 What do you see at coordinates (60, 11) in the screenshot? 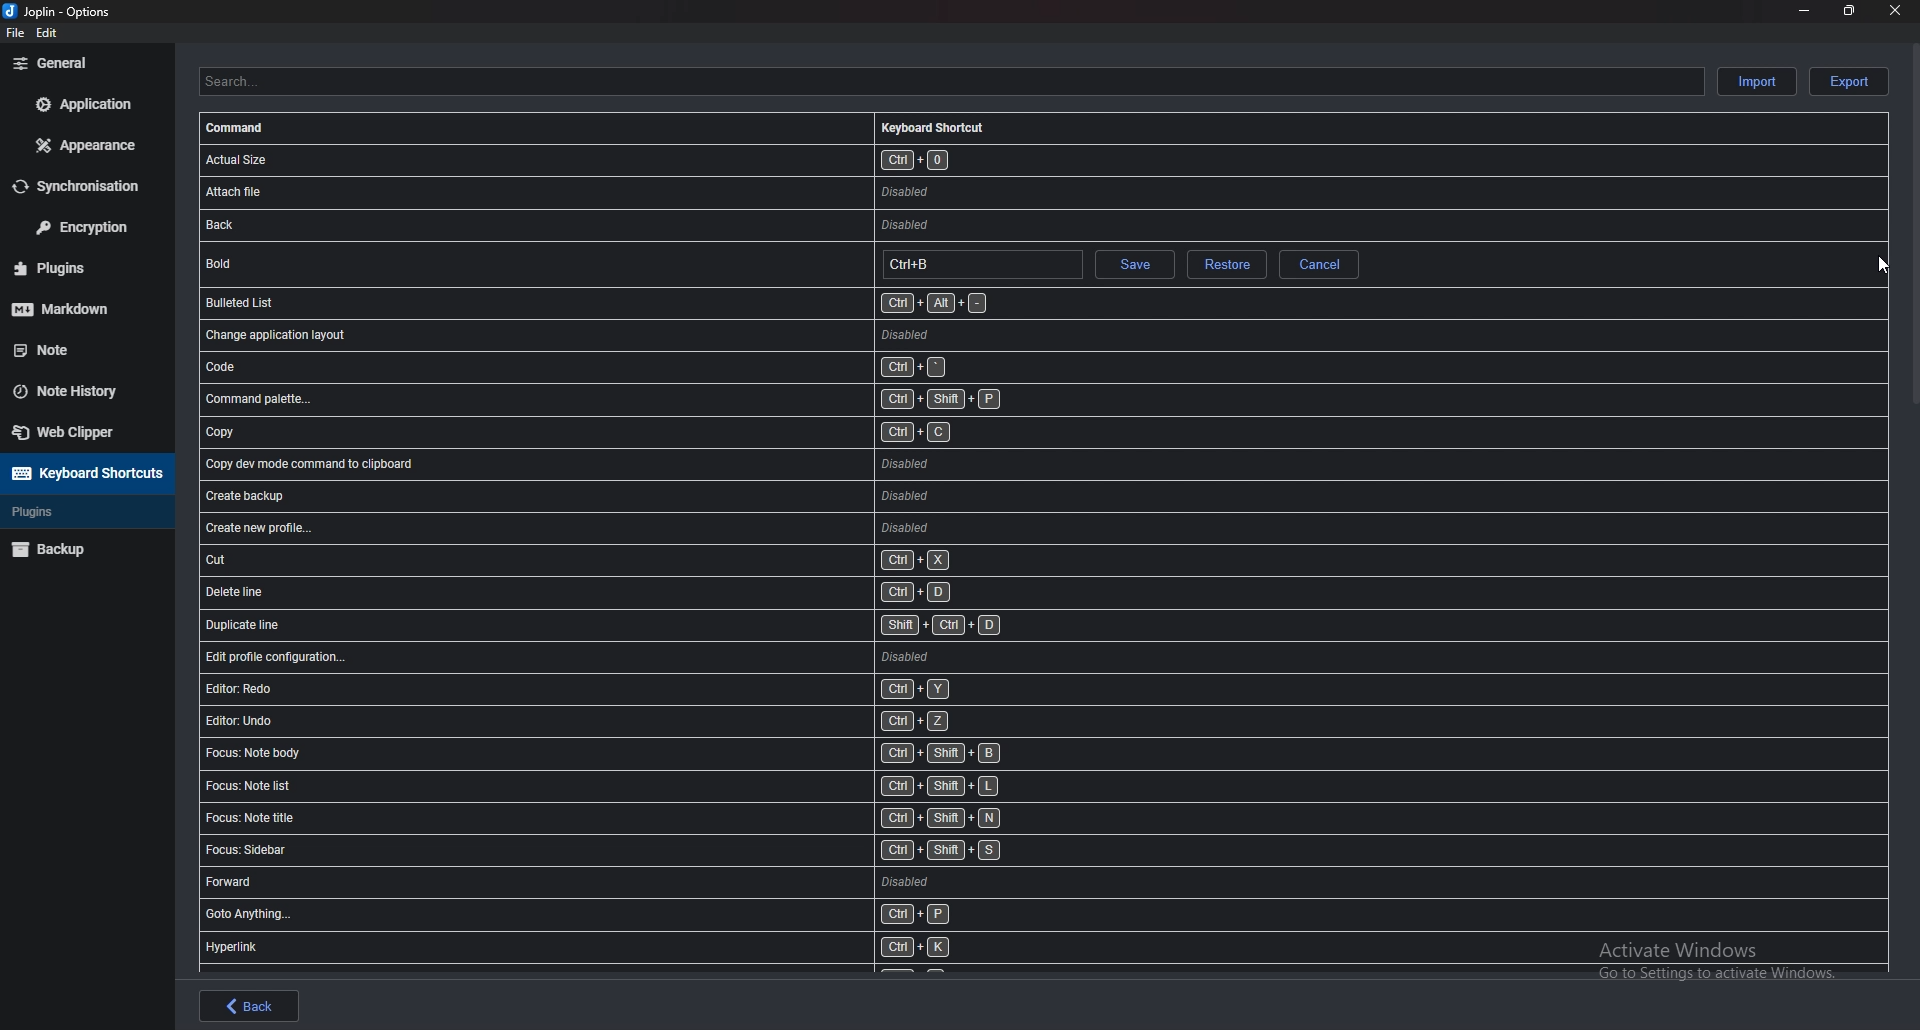
I see `options` at bounding box center [60, 11].